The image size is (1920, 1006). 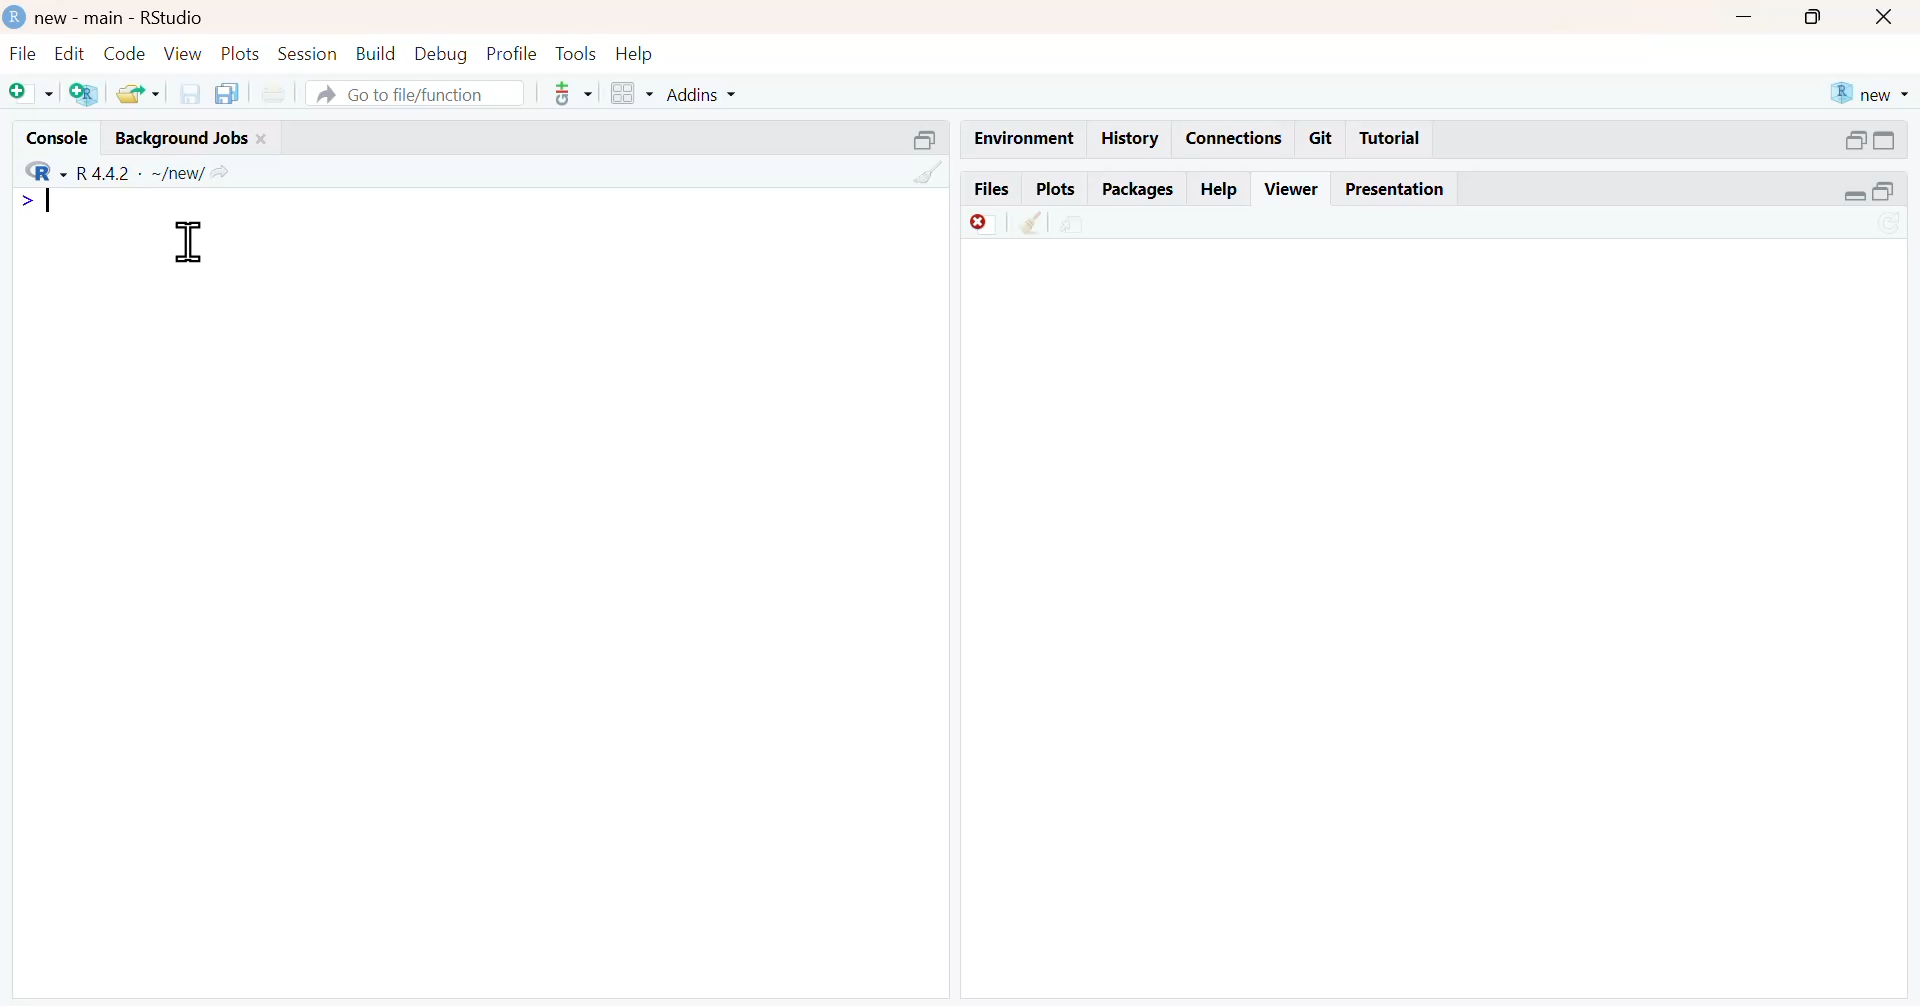 I want to click on file, so click(x=20, y=53).